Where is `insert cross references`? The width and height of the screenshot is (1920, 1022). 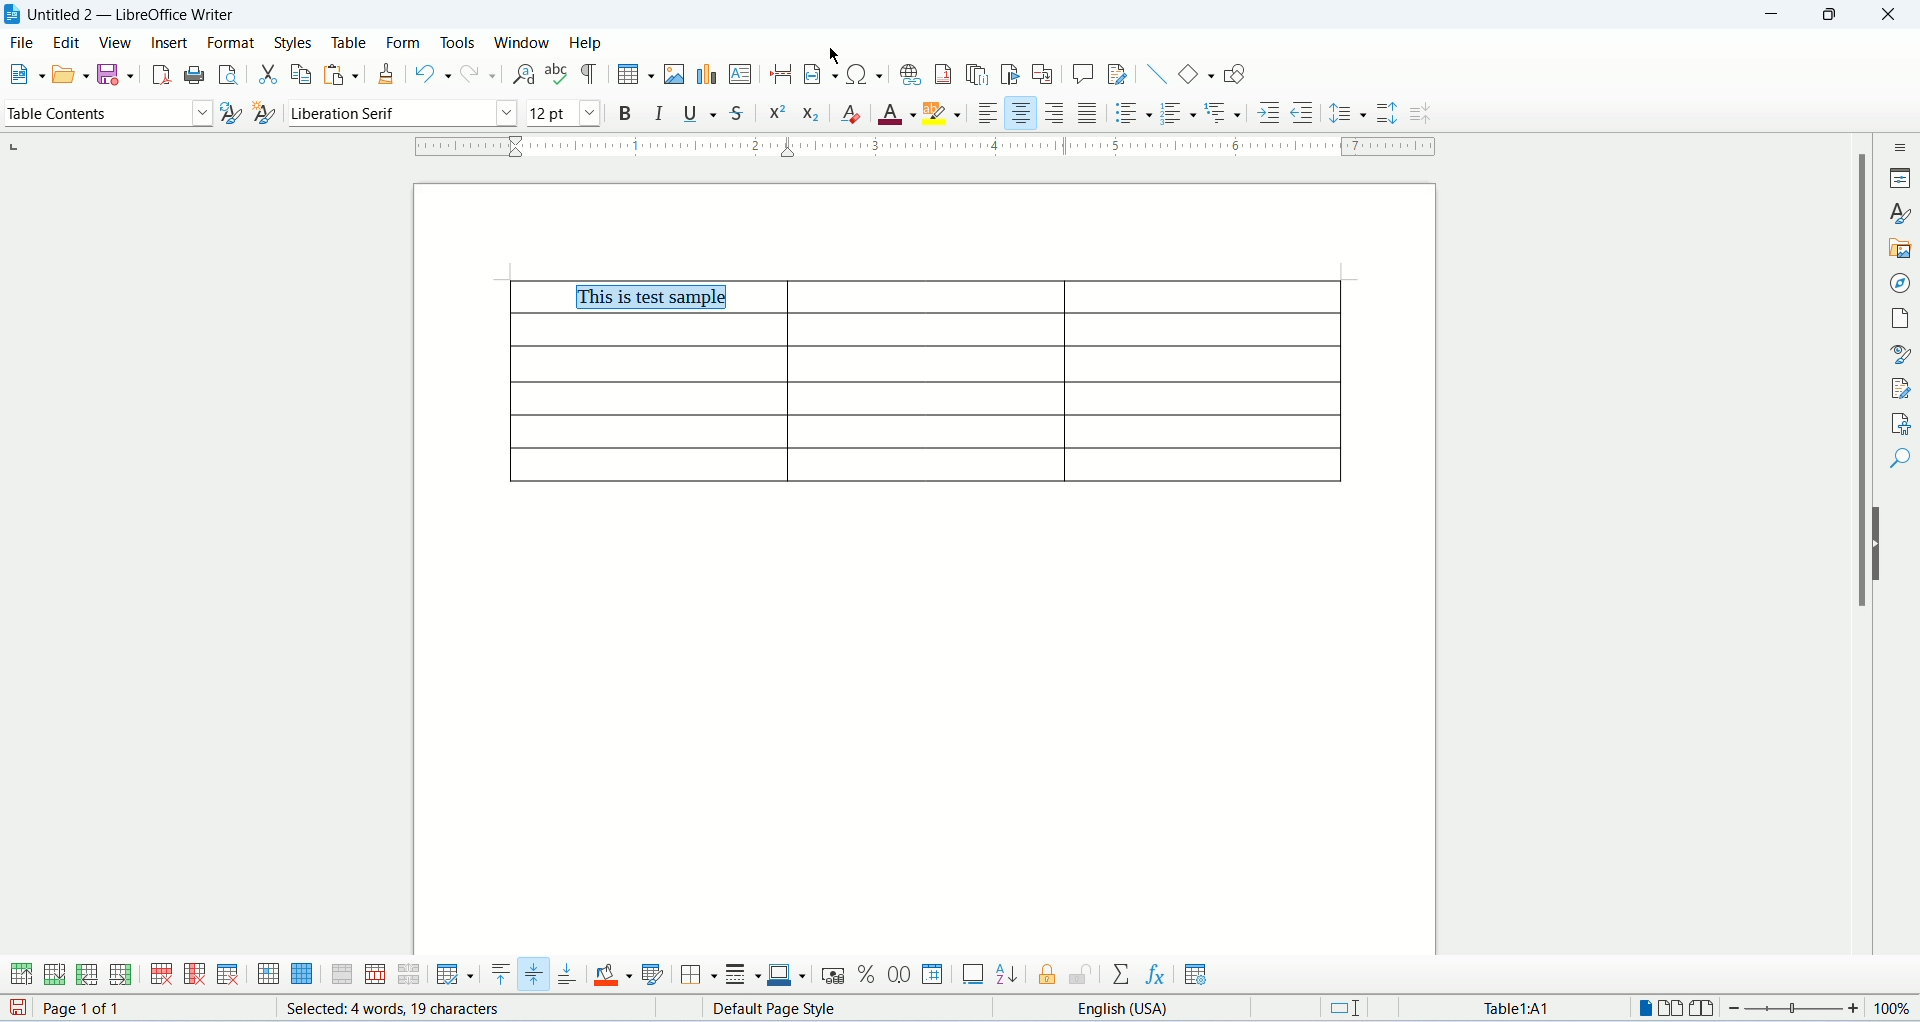 insert cross references is located at coordinates (1044, 74).